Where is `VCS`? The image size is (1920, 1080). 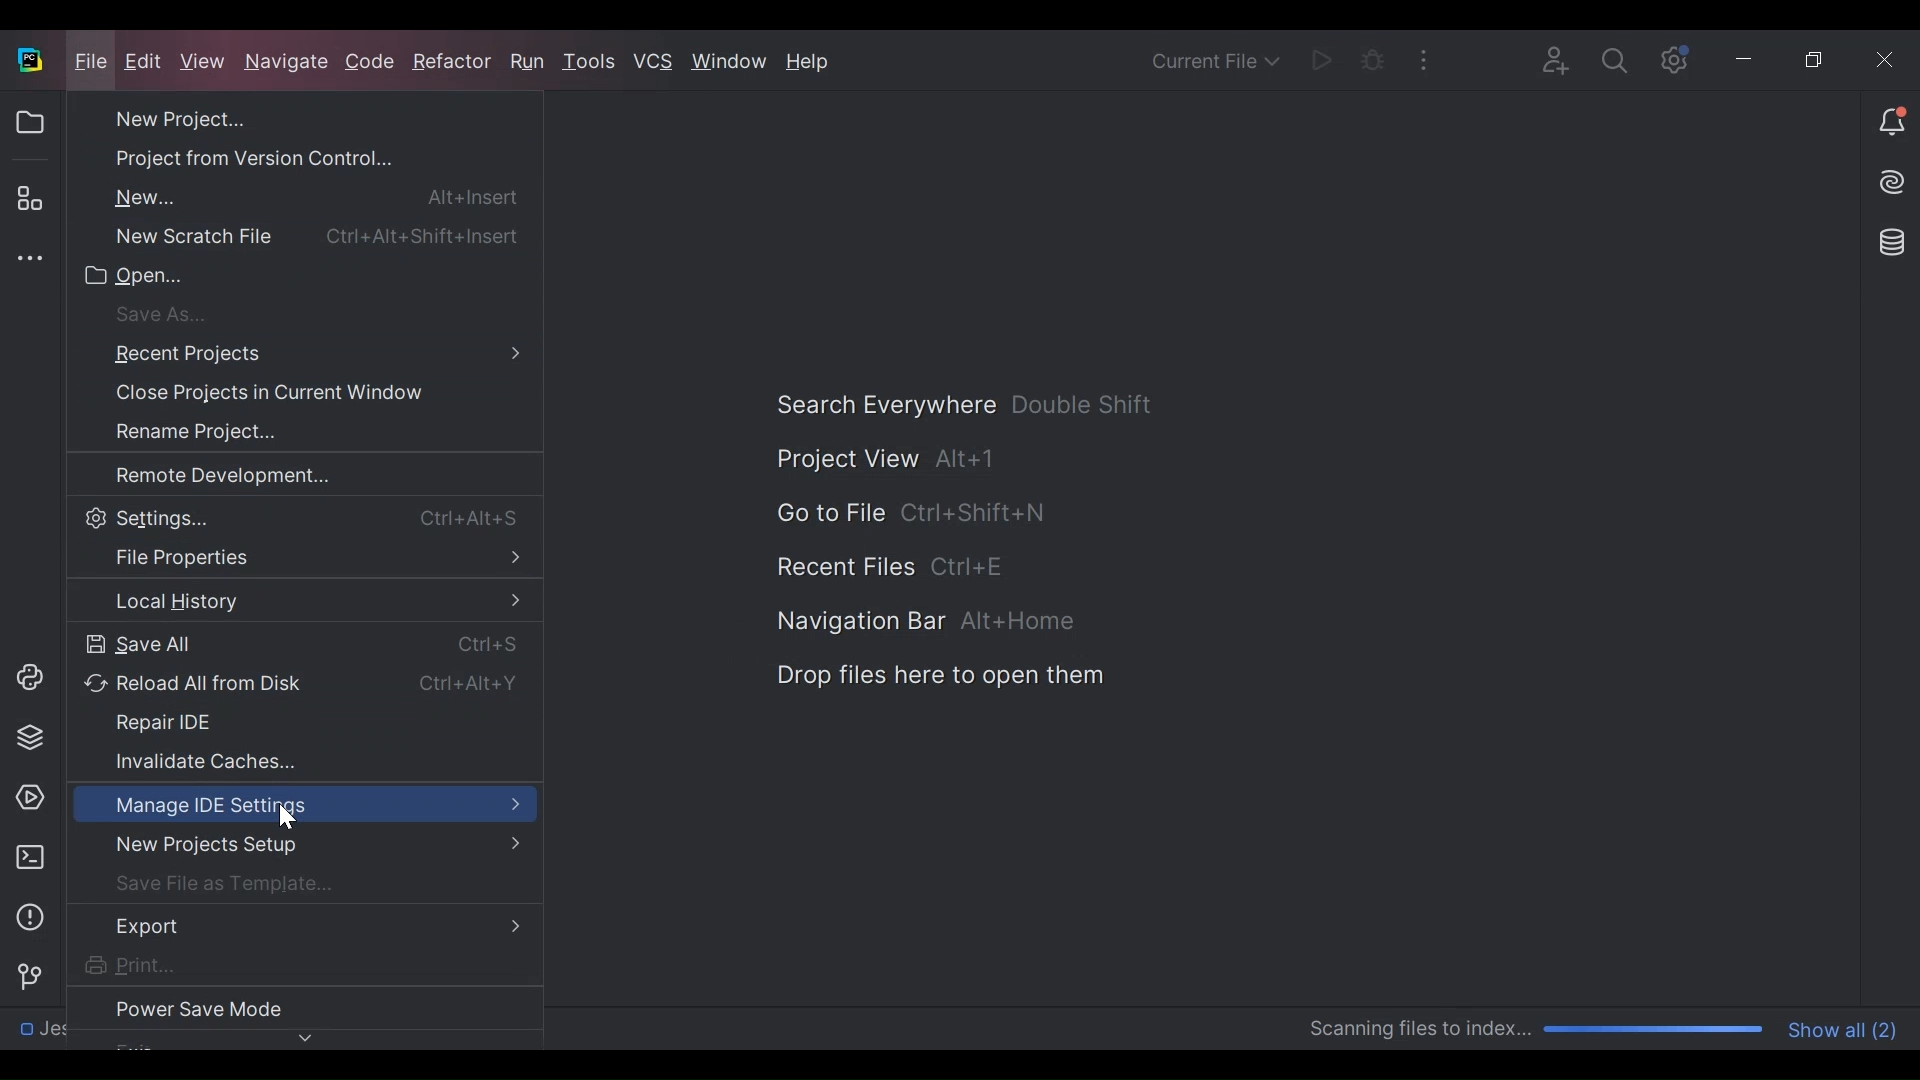 VCS is located at coordinates (654, 63).